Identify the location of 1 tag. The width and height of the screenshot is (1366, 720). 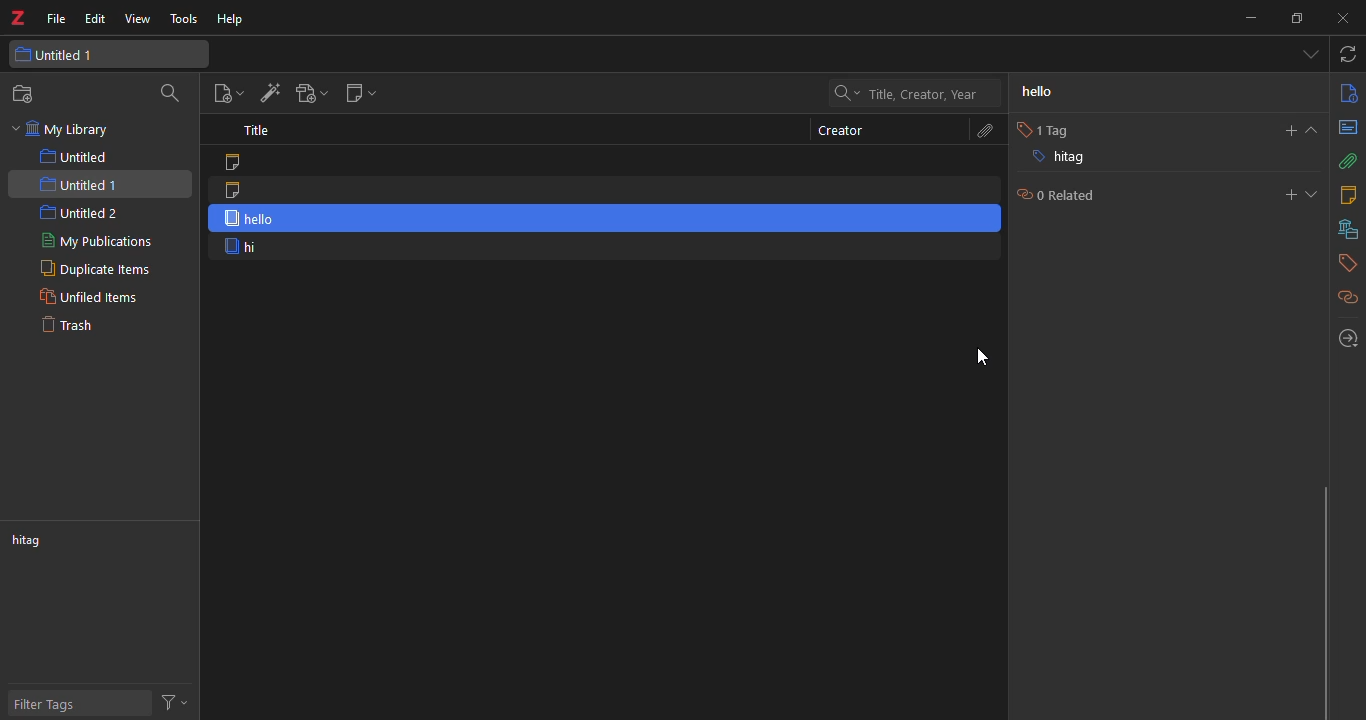
(1043, 127).